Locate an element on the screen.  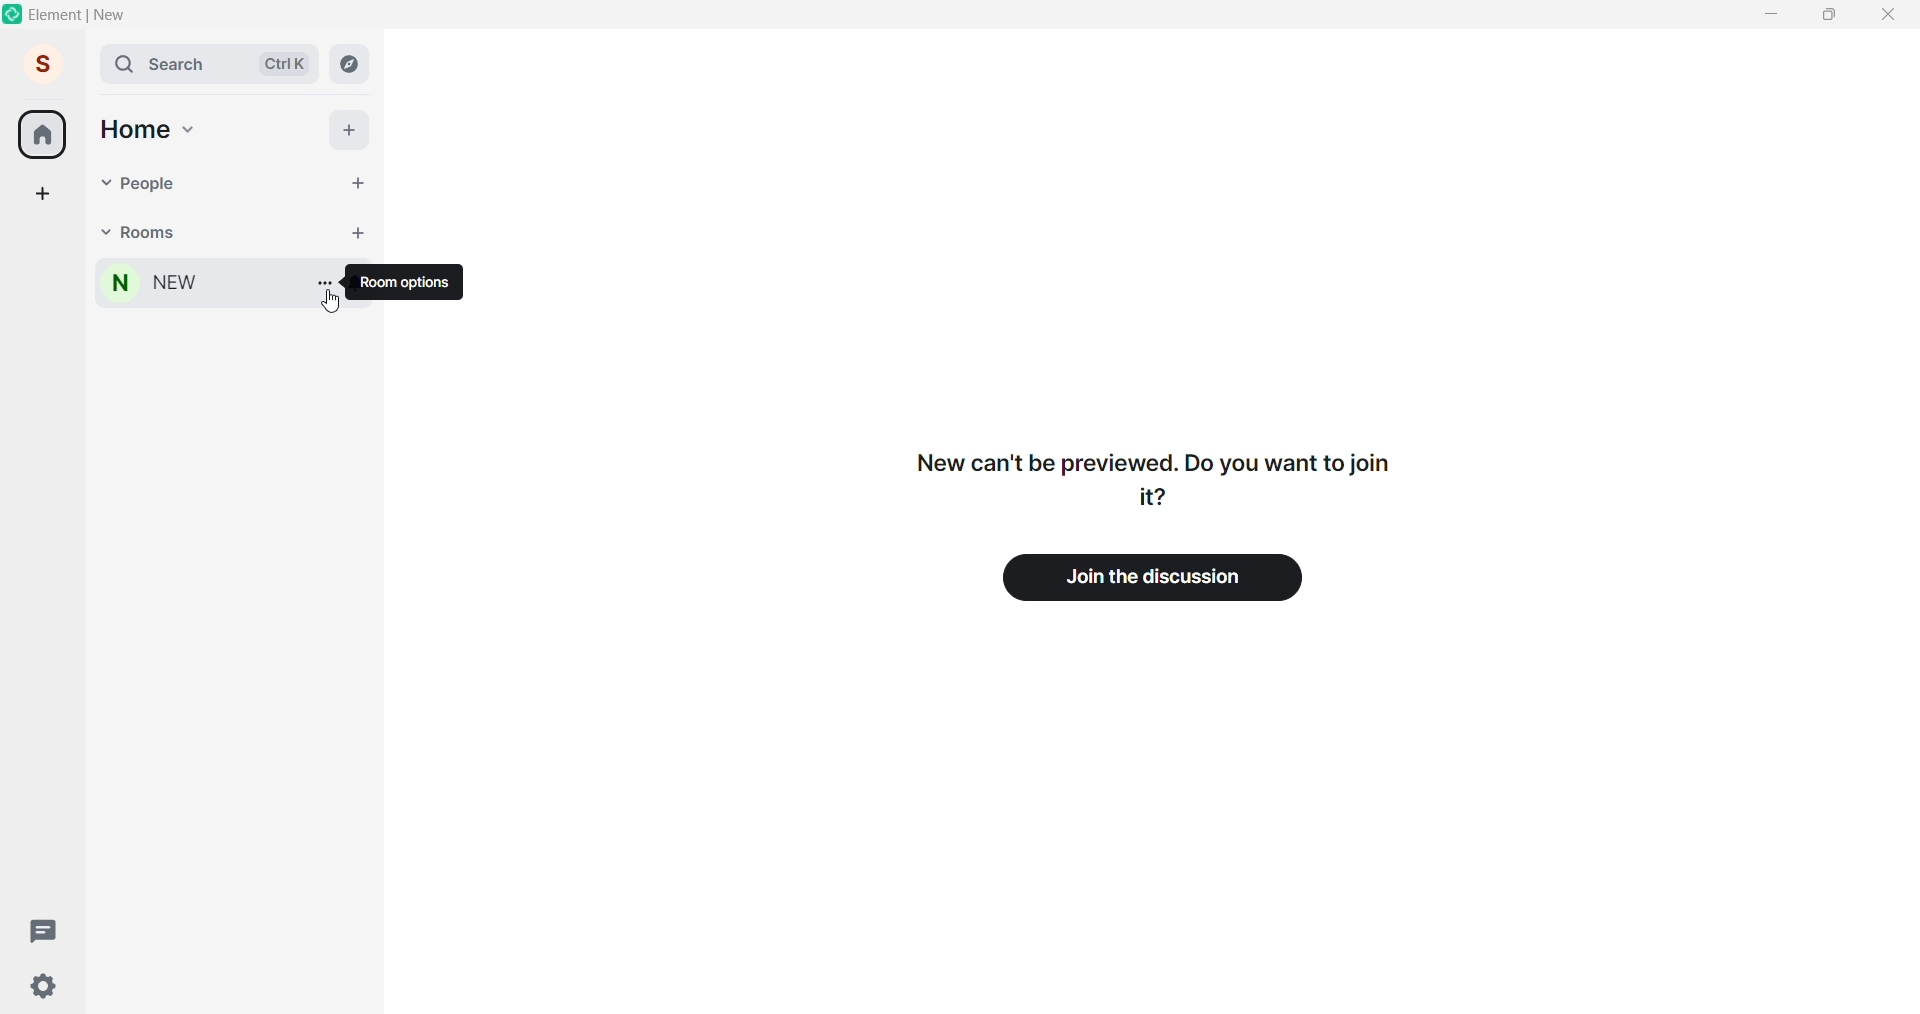
join the discussion is located at coordinates (1175, 579).